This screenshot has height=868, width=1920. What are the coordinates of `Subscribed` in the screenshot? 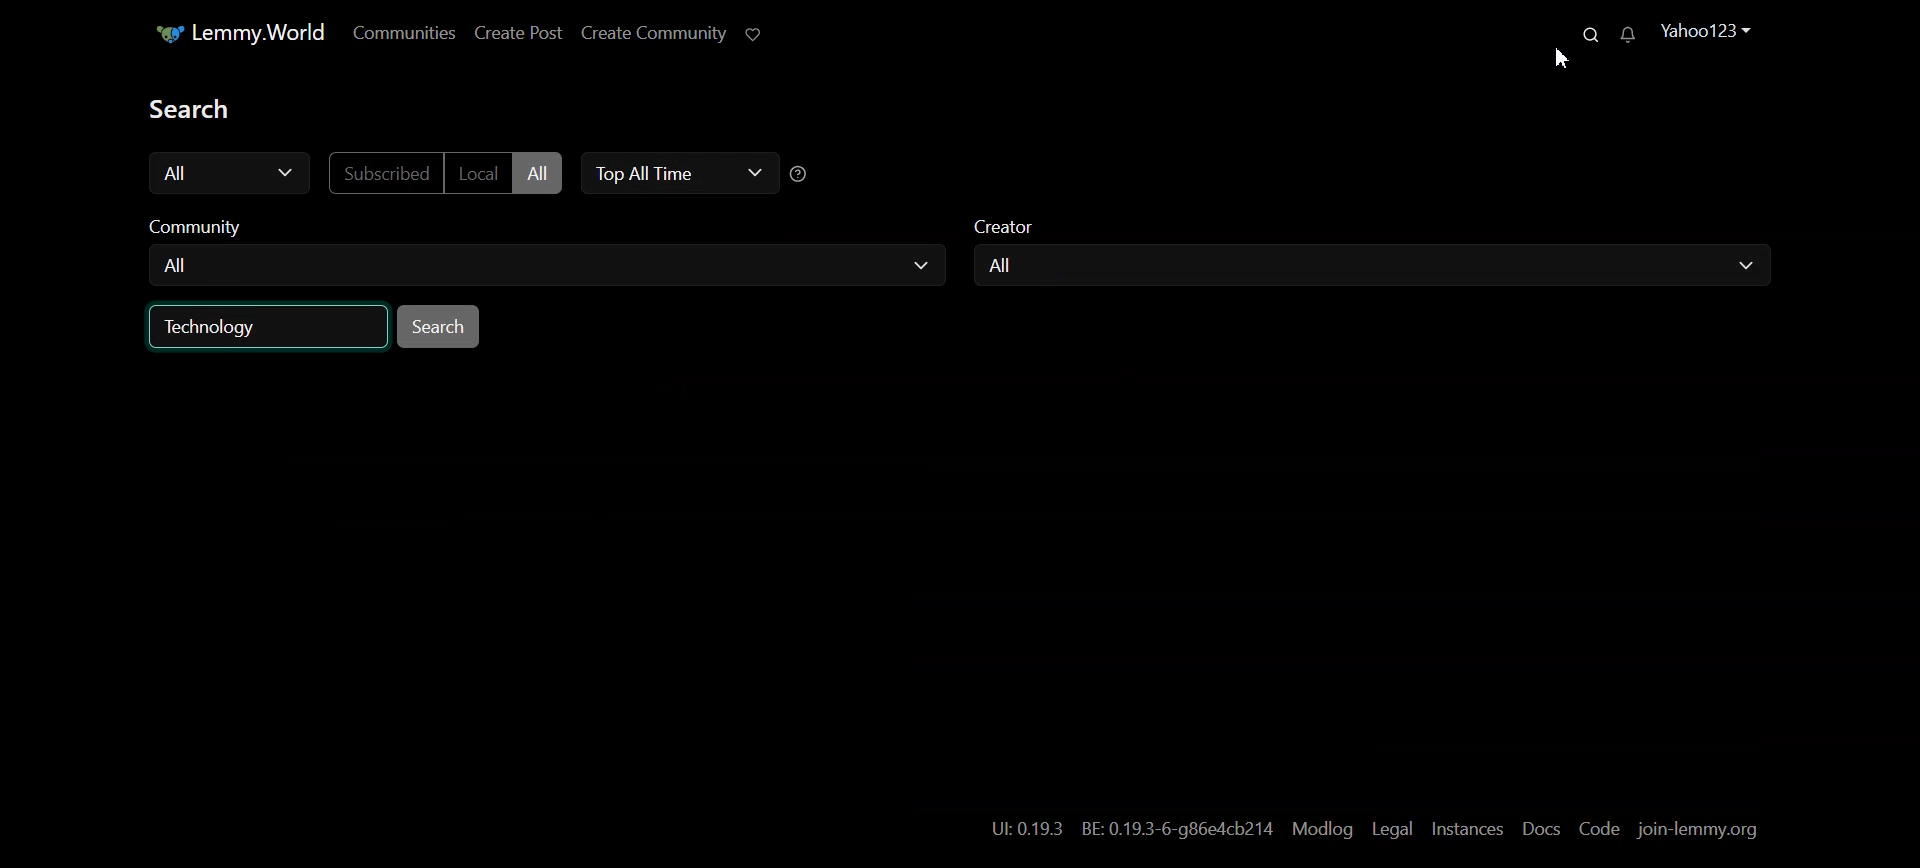 It's located at (384, 173).